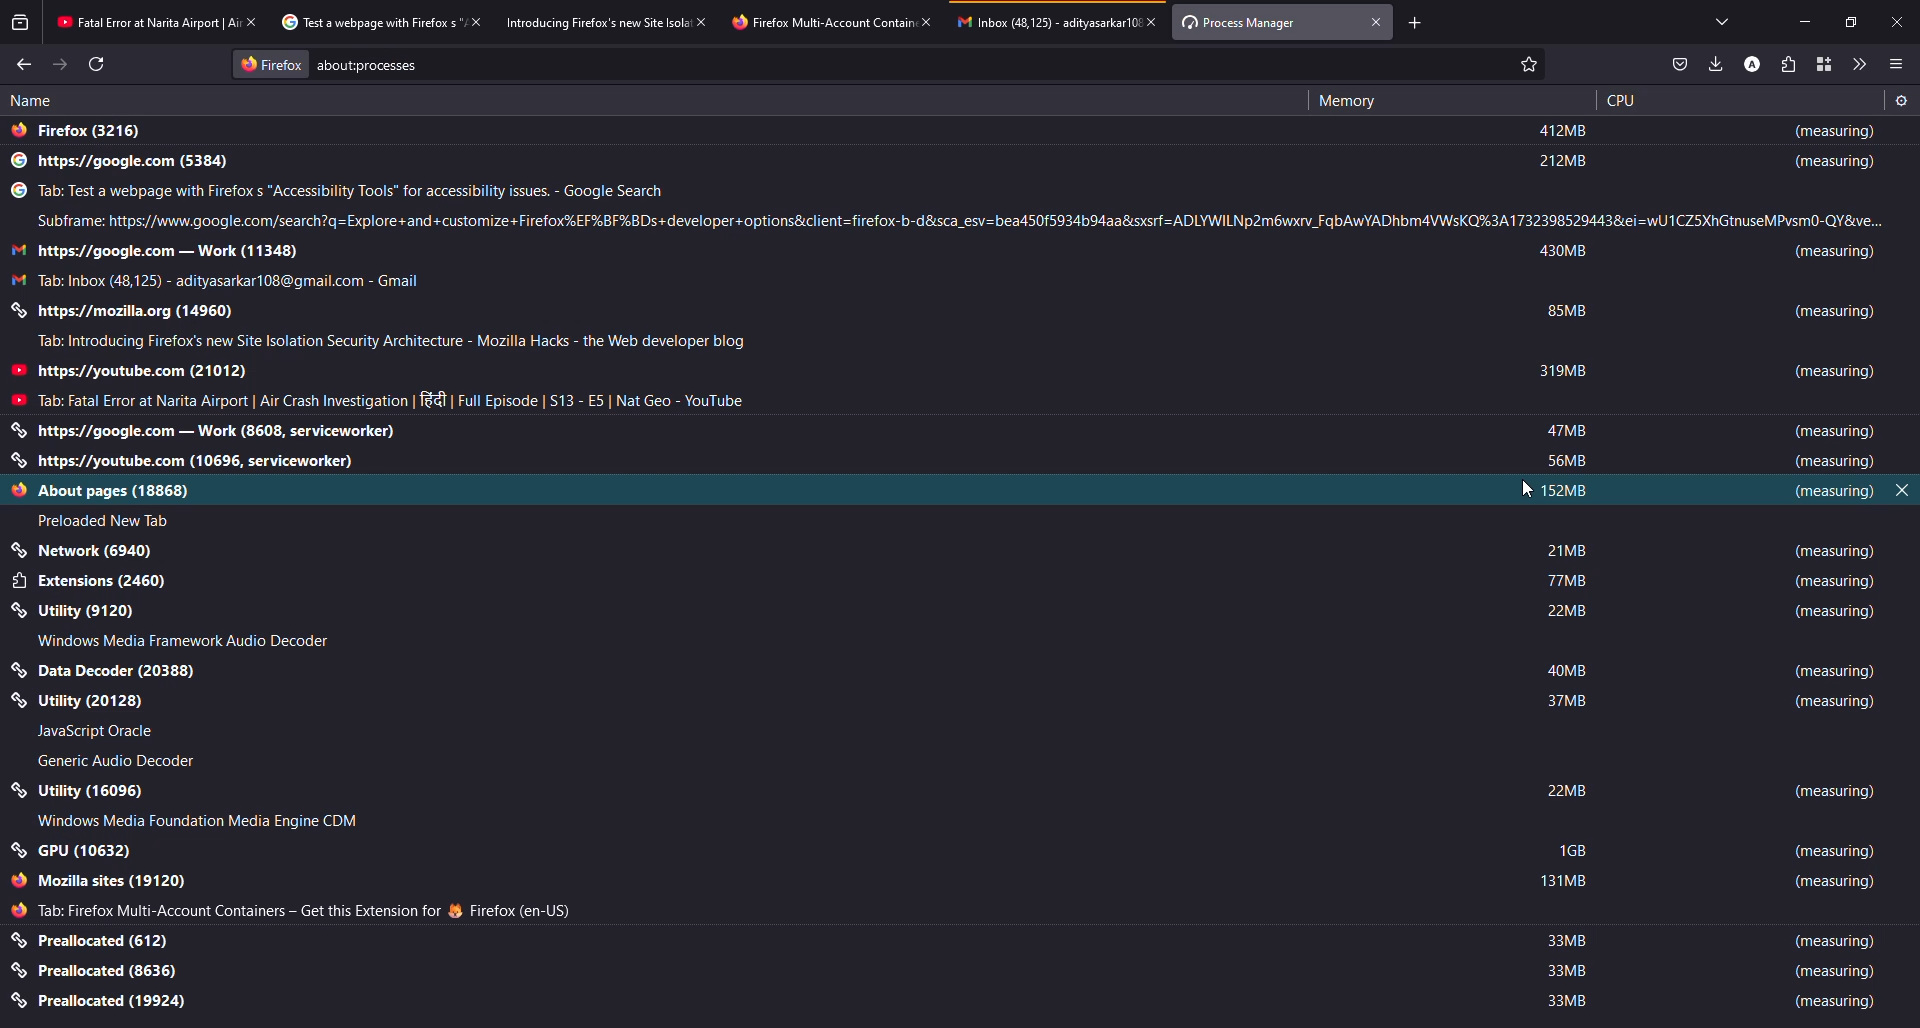  What do you see at coordinates (1559, 971) in the screenshot?
I see `33 mb` at bounding box center [1559, 971].